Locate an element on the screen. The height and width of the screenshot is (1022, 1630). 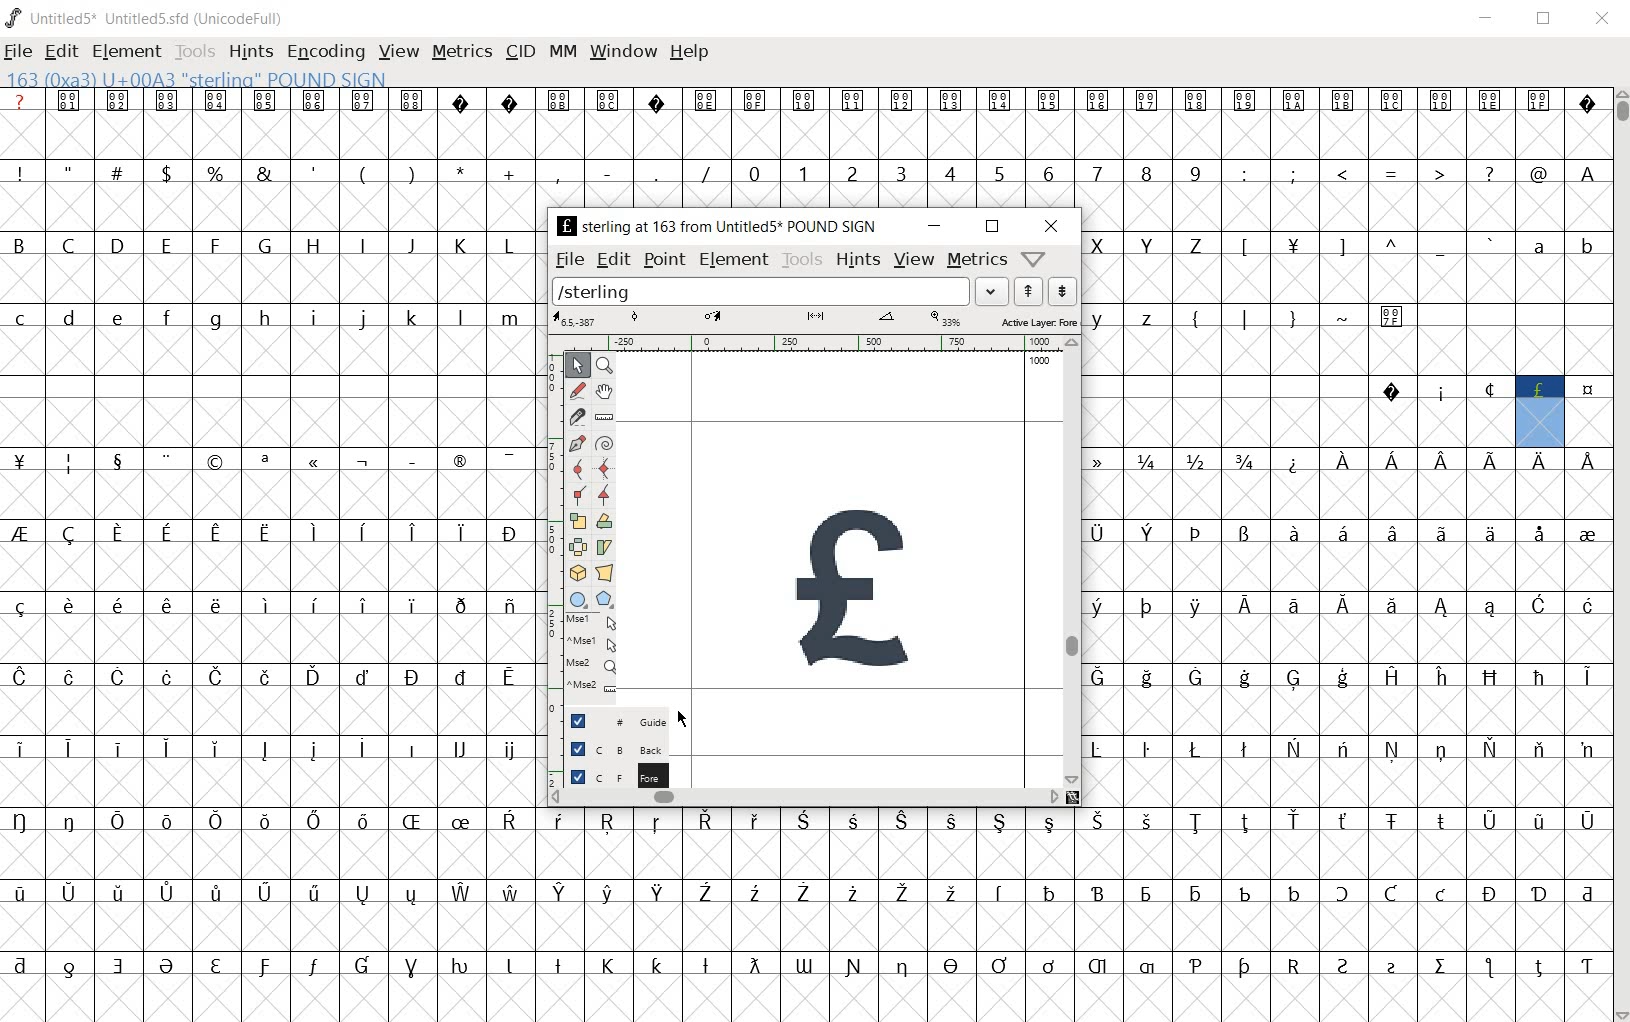
HV curve is located at coordinates (608, 468).